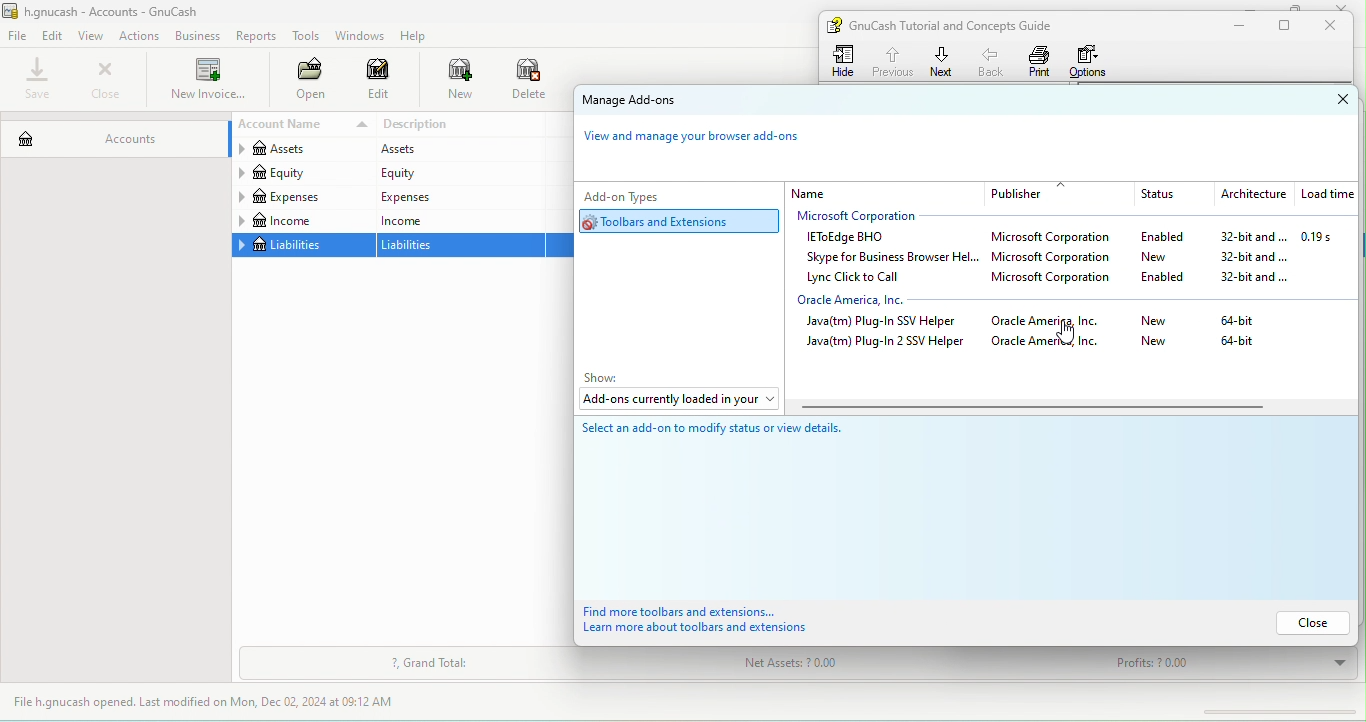  What do you see at coordinates (683, 221) in the screenshot?
I see `toolbars and extensions` at bounding box center [683, 221].